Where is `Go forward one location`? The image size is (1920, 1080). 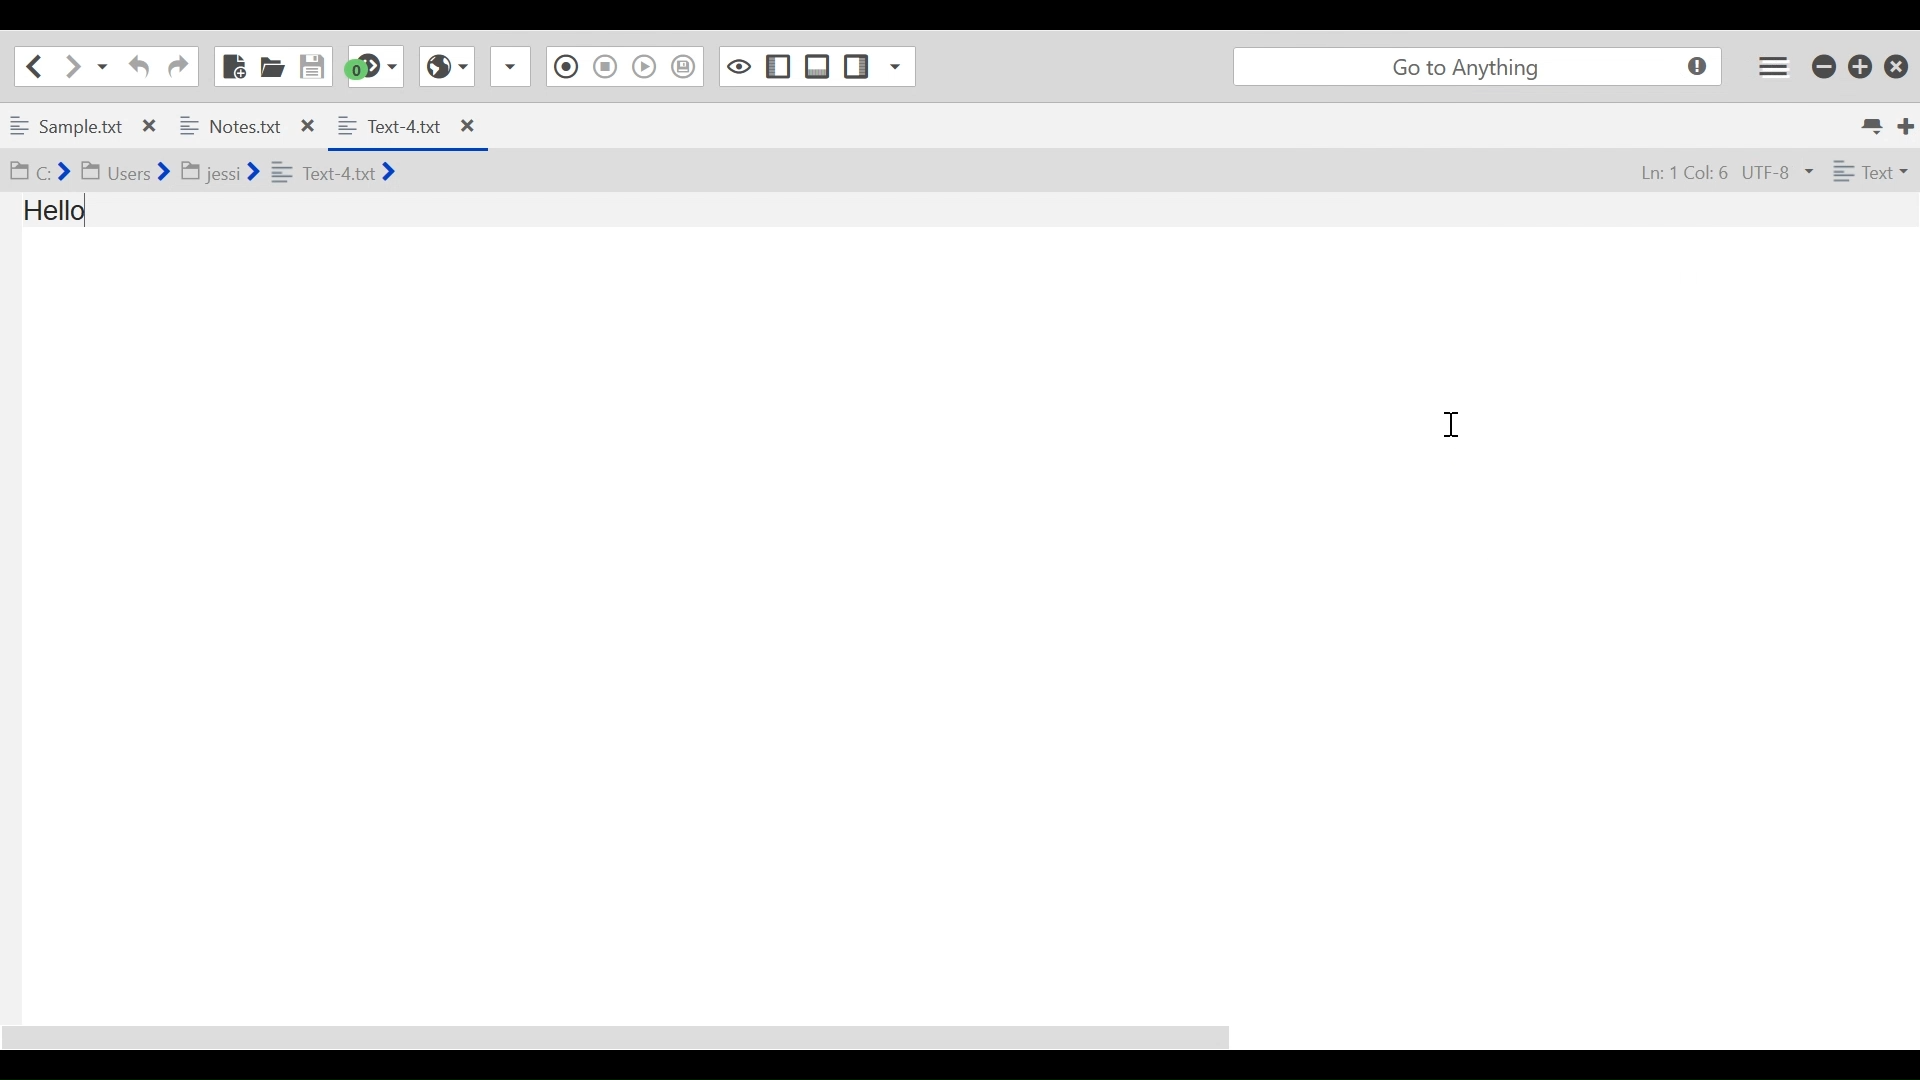
Go forward one location is located at coordinates (69, 66).